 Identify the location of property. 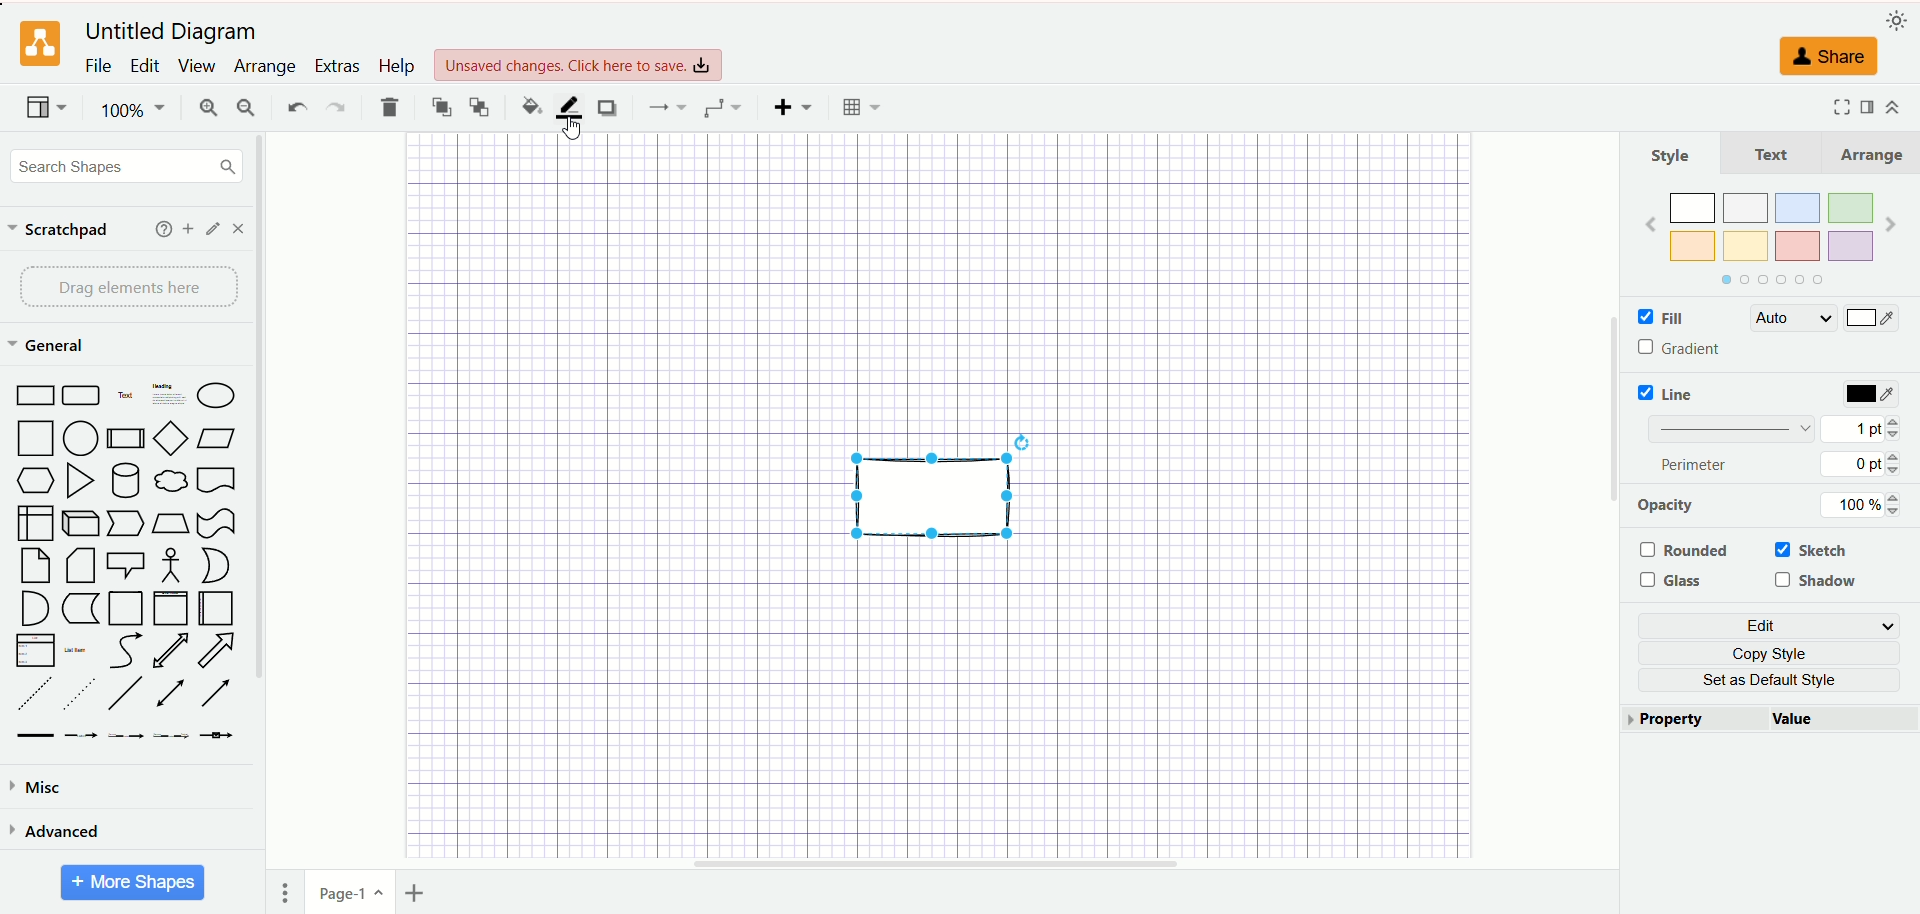
(1699, 721).